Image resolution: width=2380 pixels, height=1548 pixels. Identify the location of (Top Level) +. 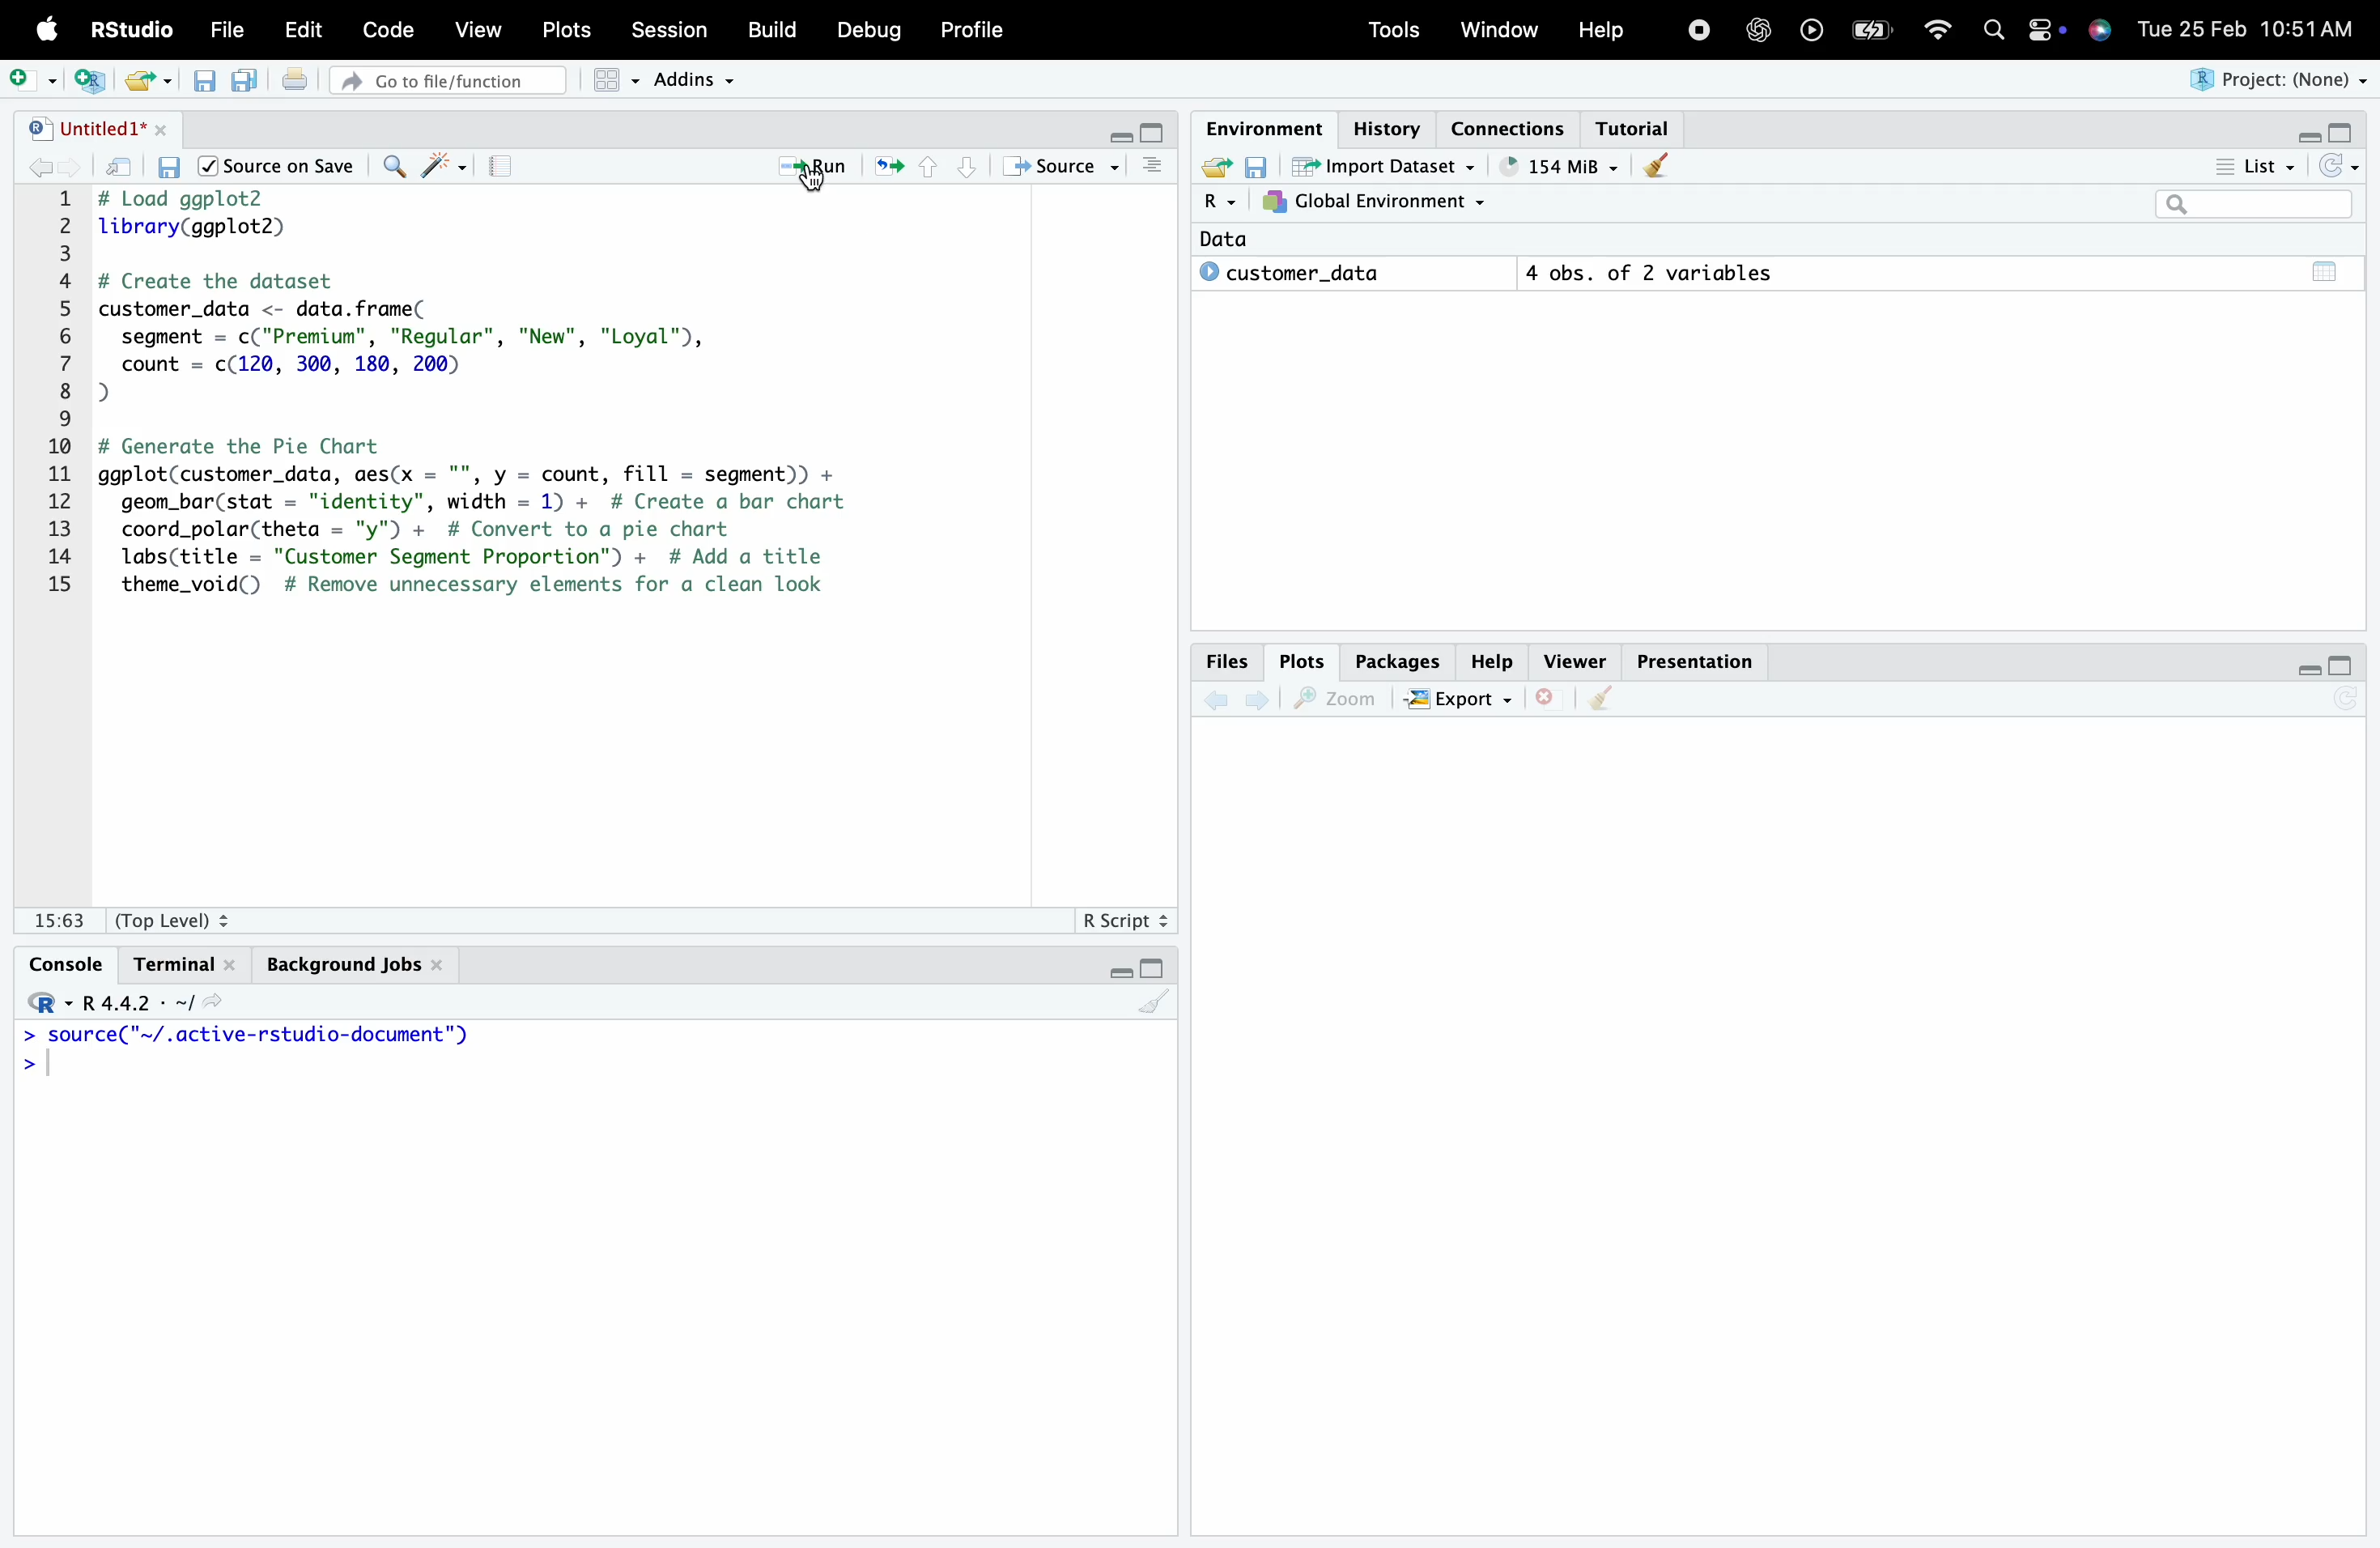
(171, 919).